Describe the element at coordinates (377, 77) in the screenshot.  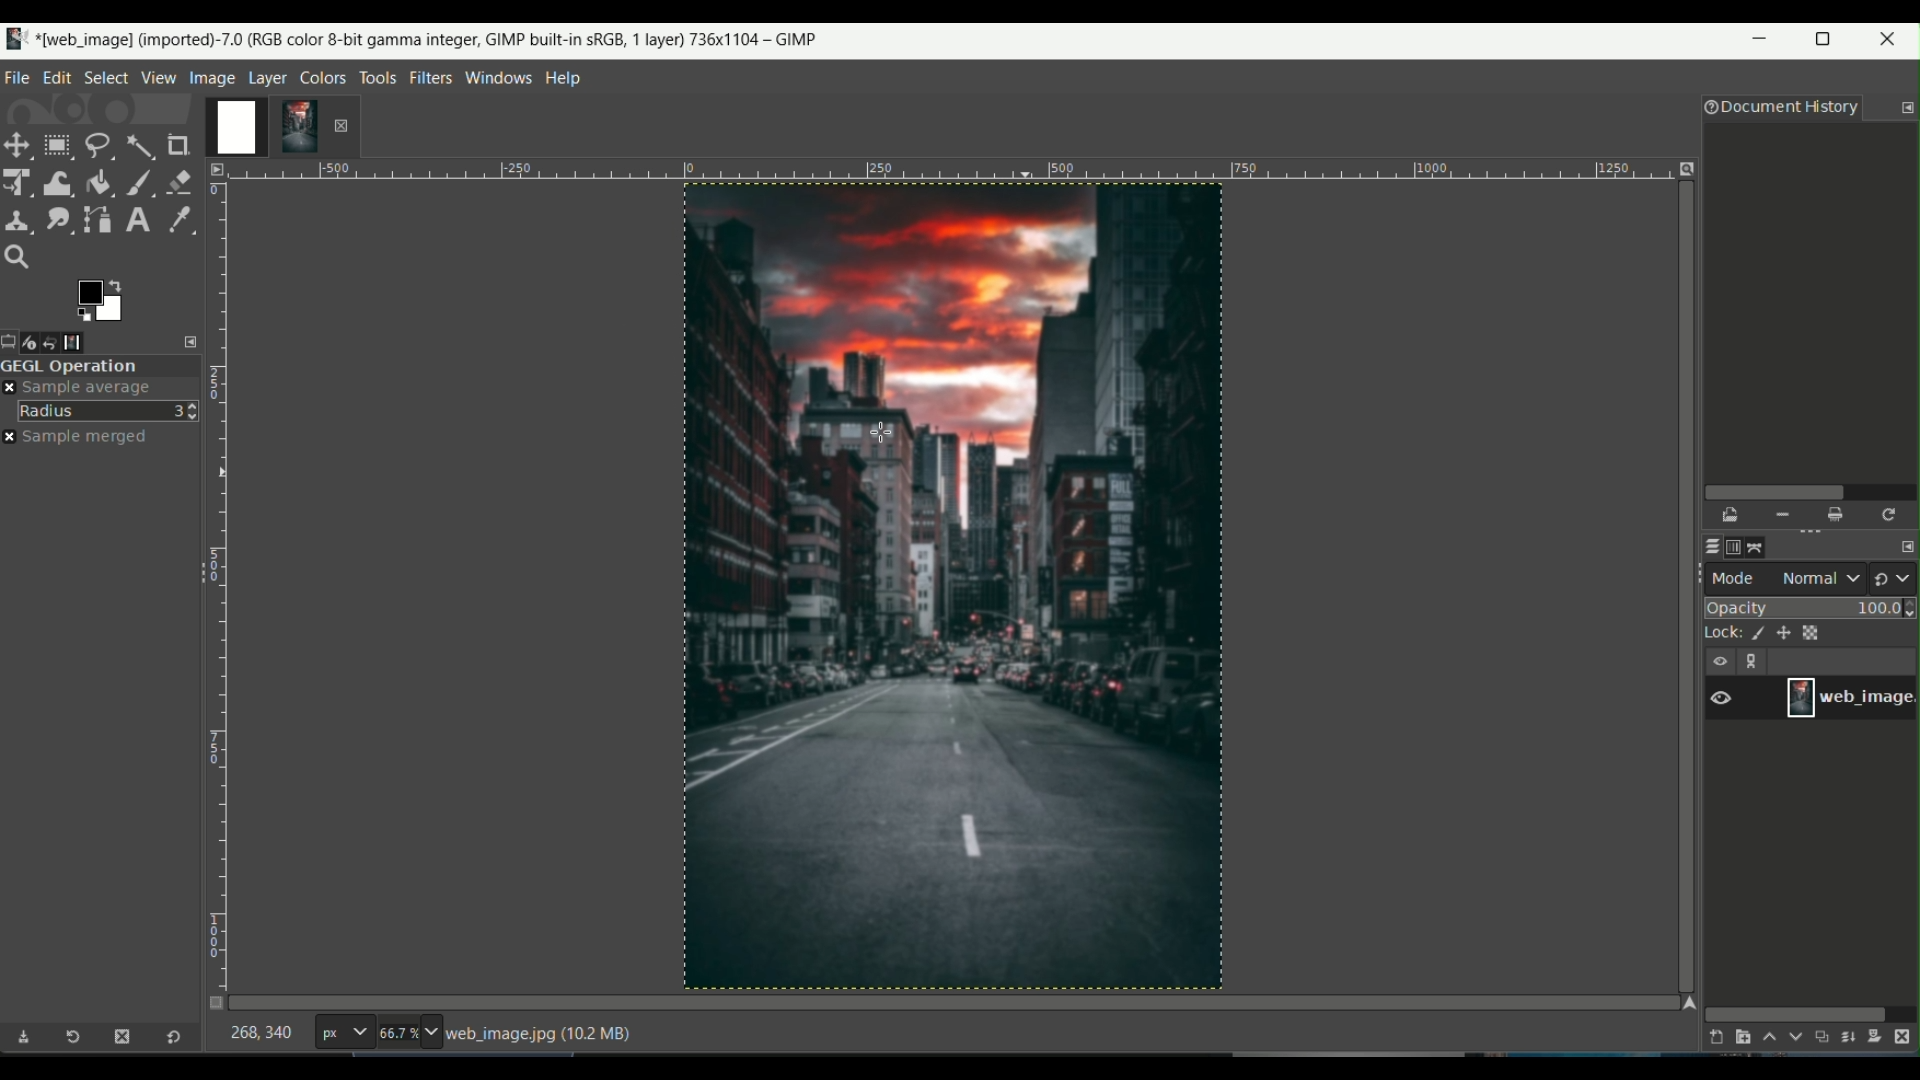
I see `tools tab` at that location.